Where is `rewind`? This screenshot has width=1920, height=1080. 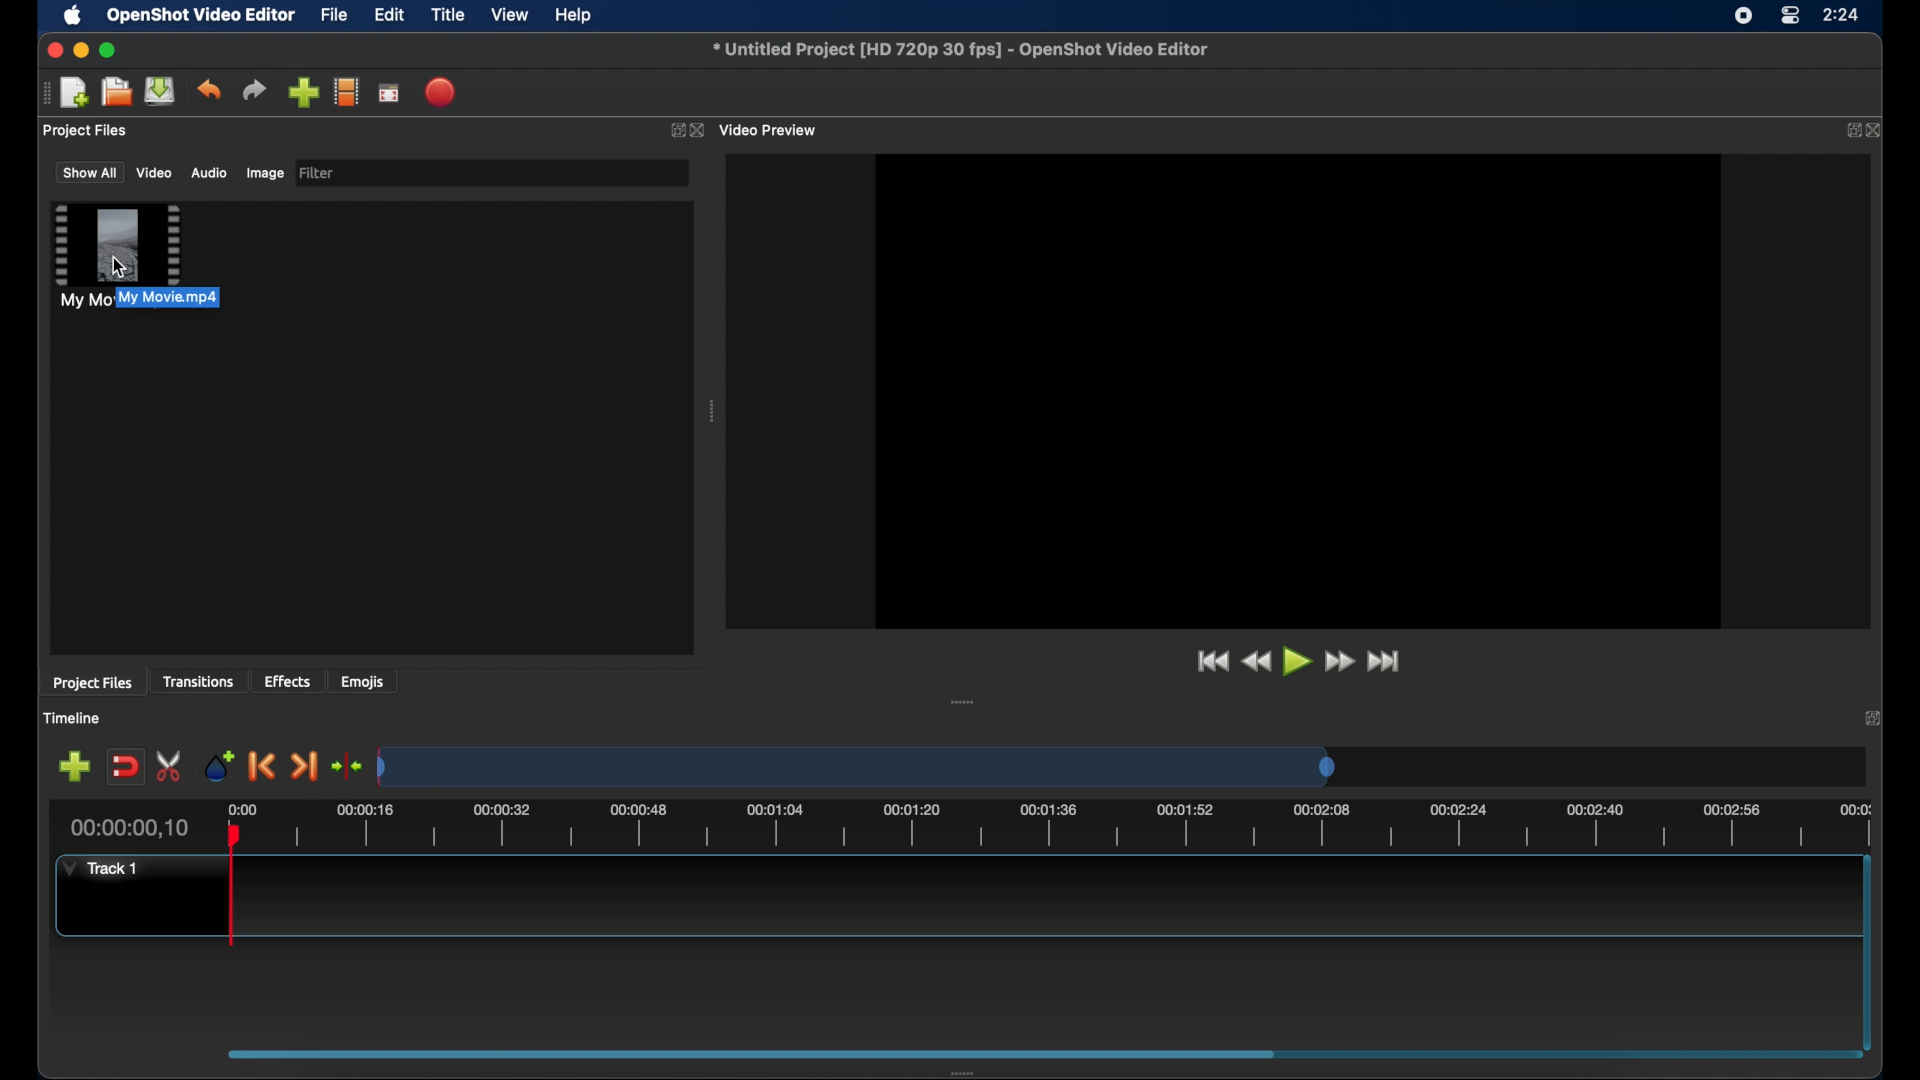 rewind is located at coordinates (1255, 661).